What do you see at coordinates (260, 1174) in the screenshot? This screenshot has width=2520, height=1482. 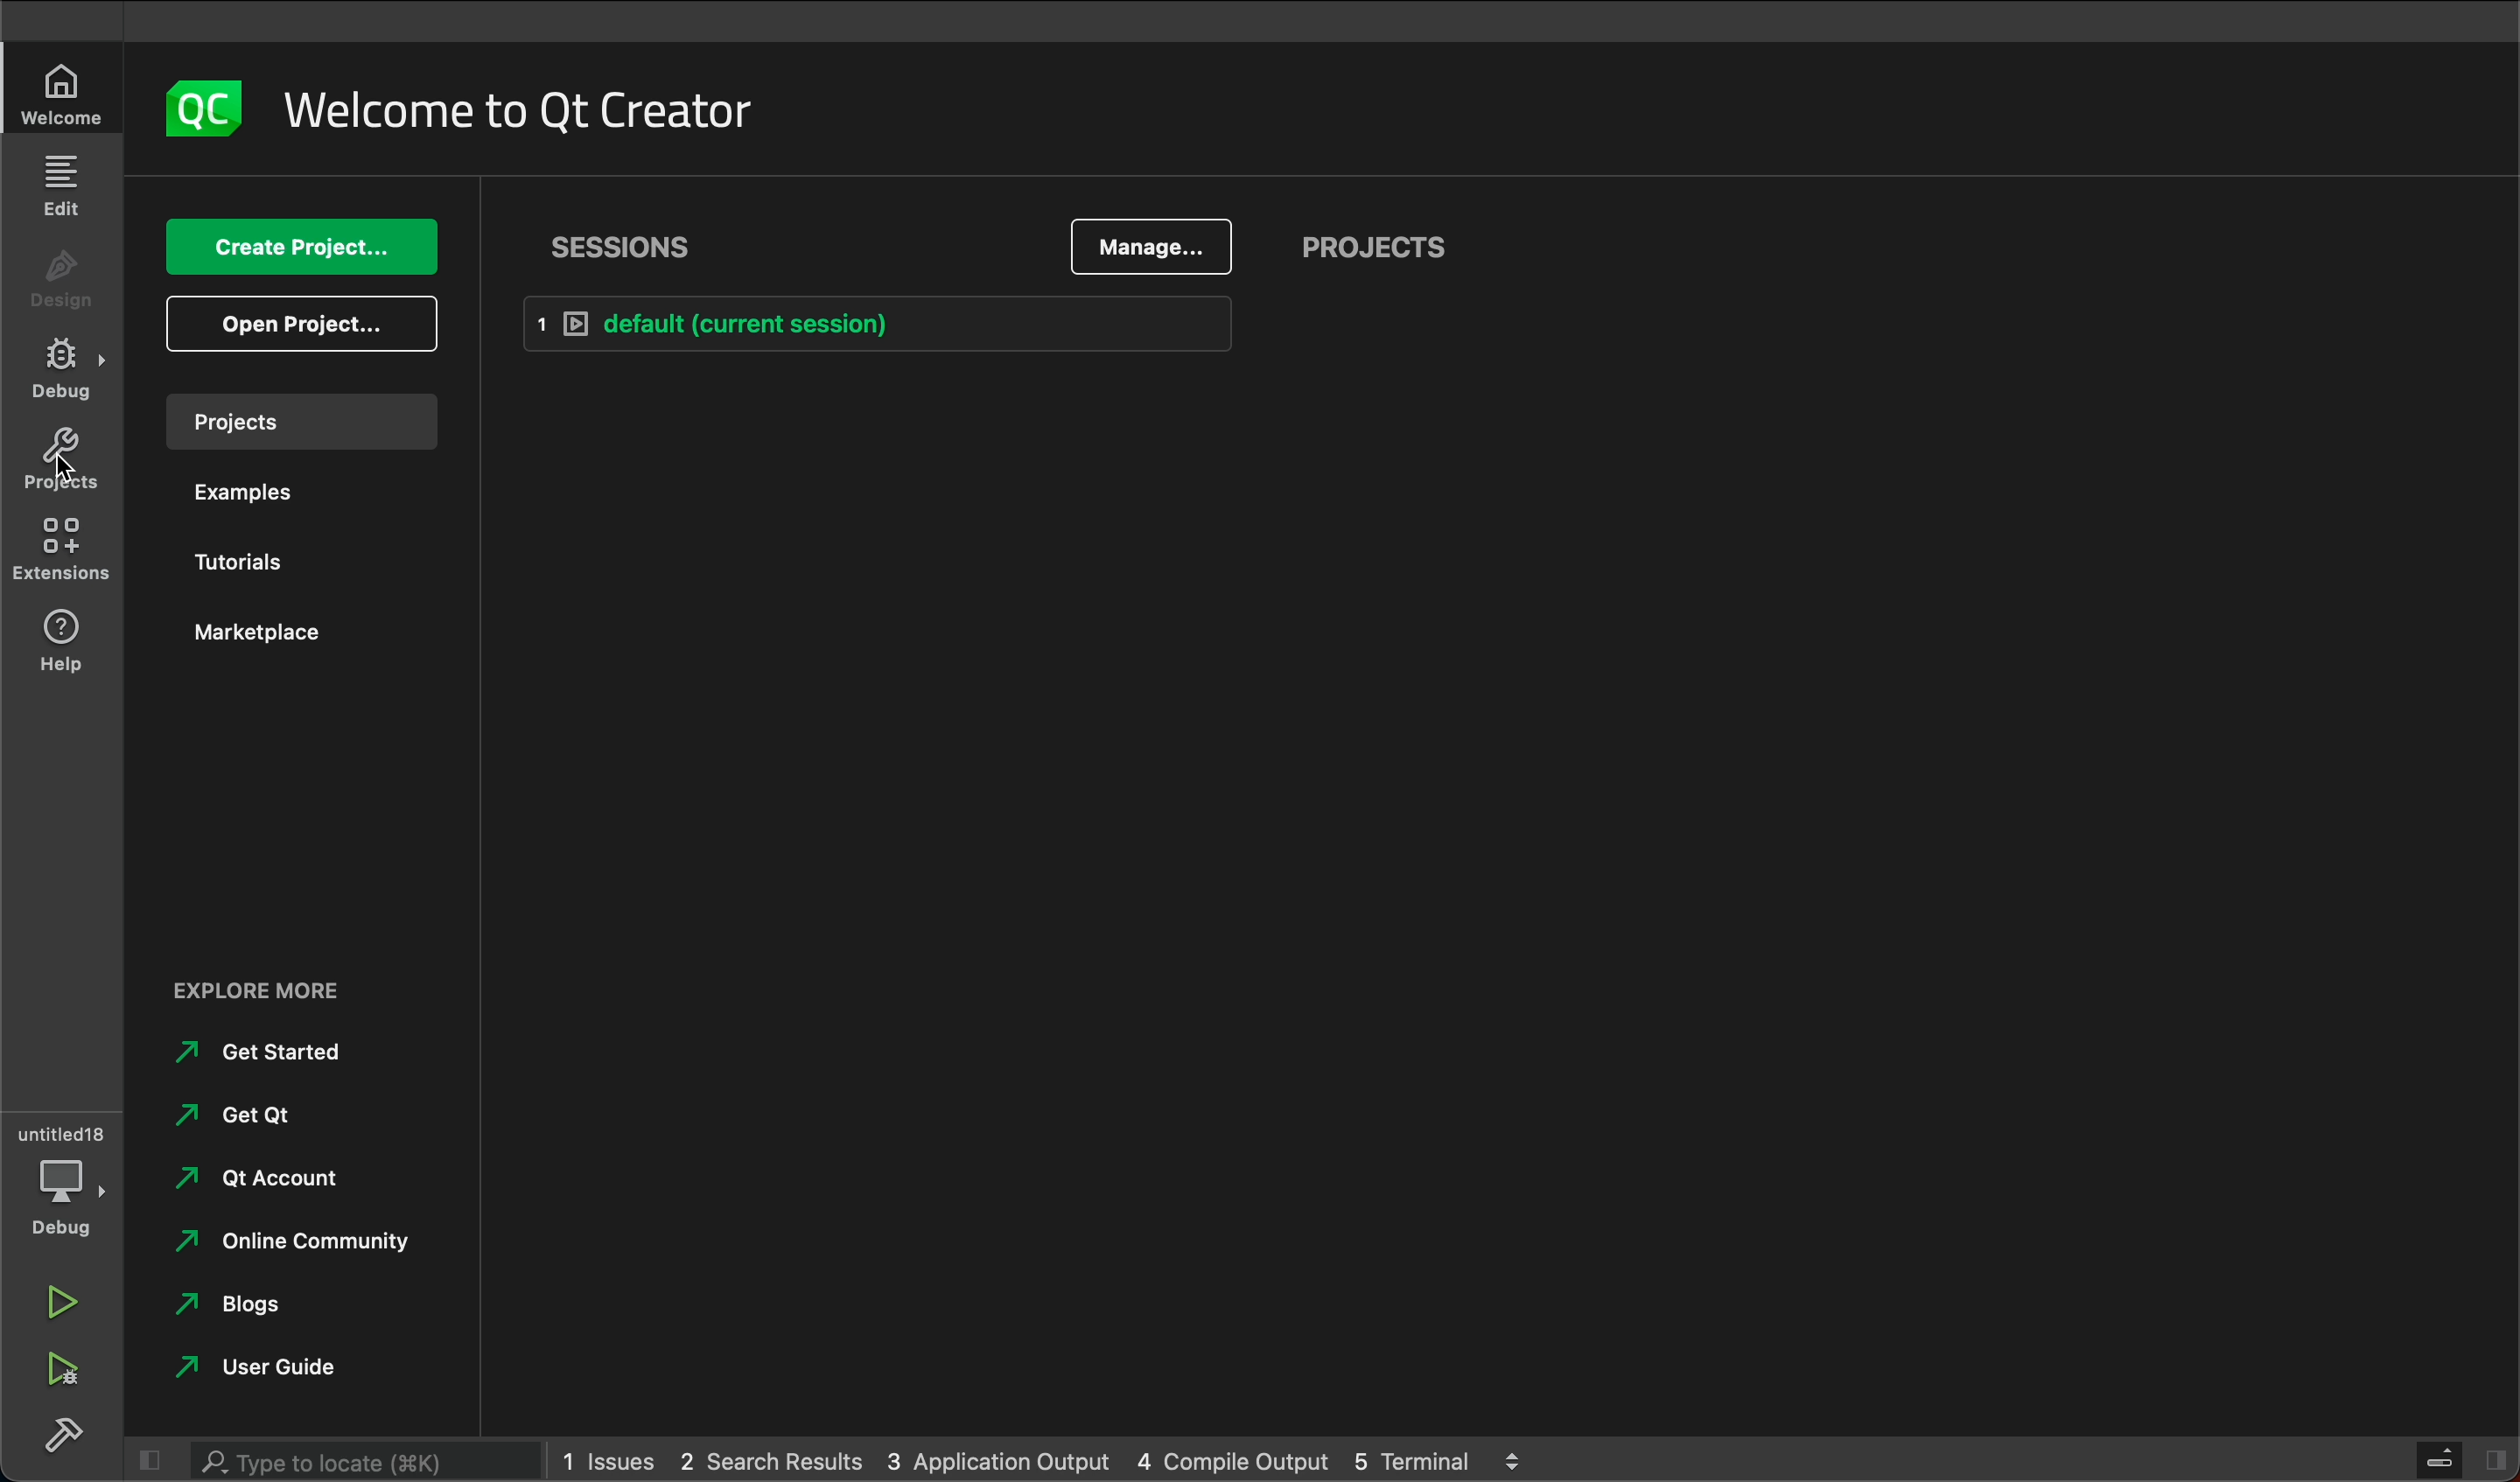 I see `Qt Account` at bounding box center [260, 1174].